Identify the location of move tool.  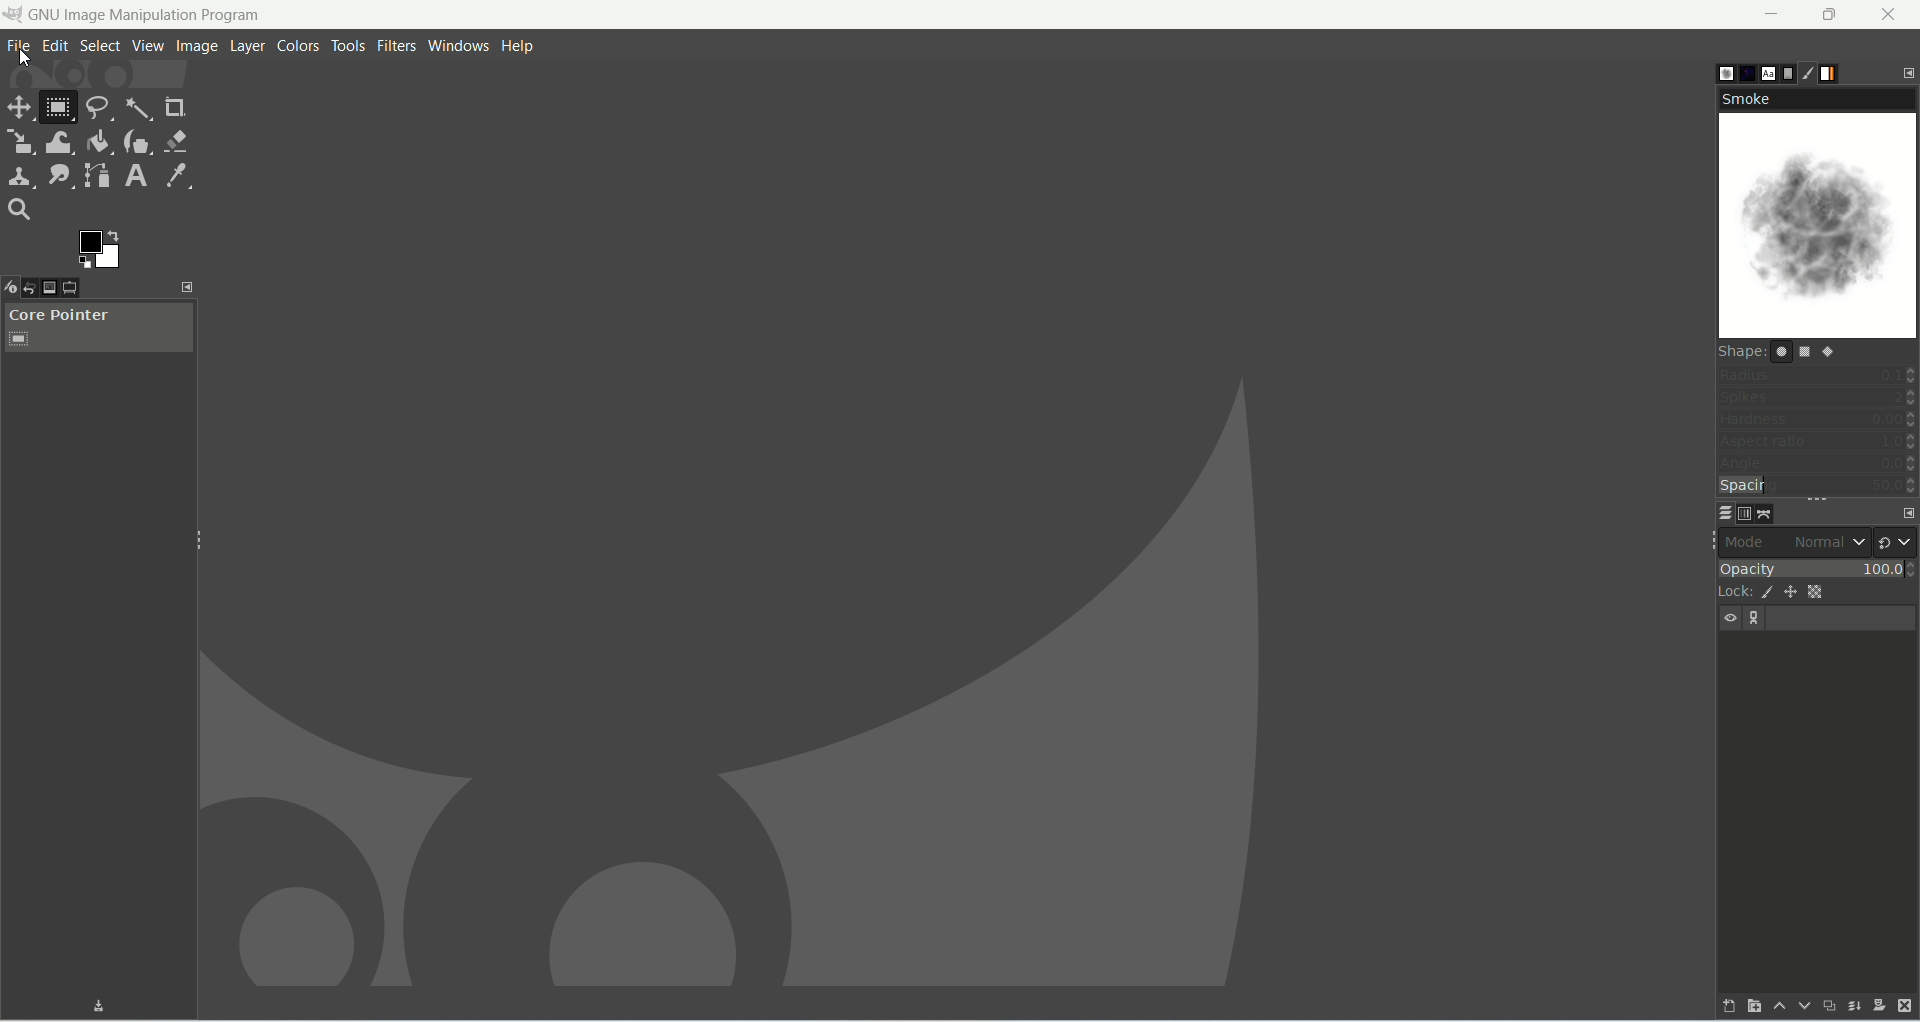
(19, 106).